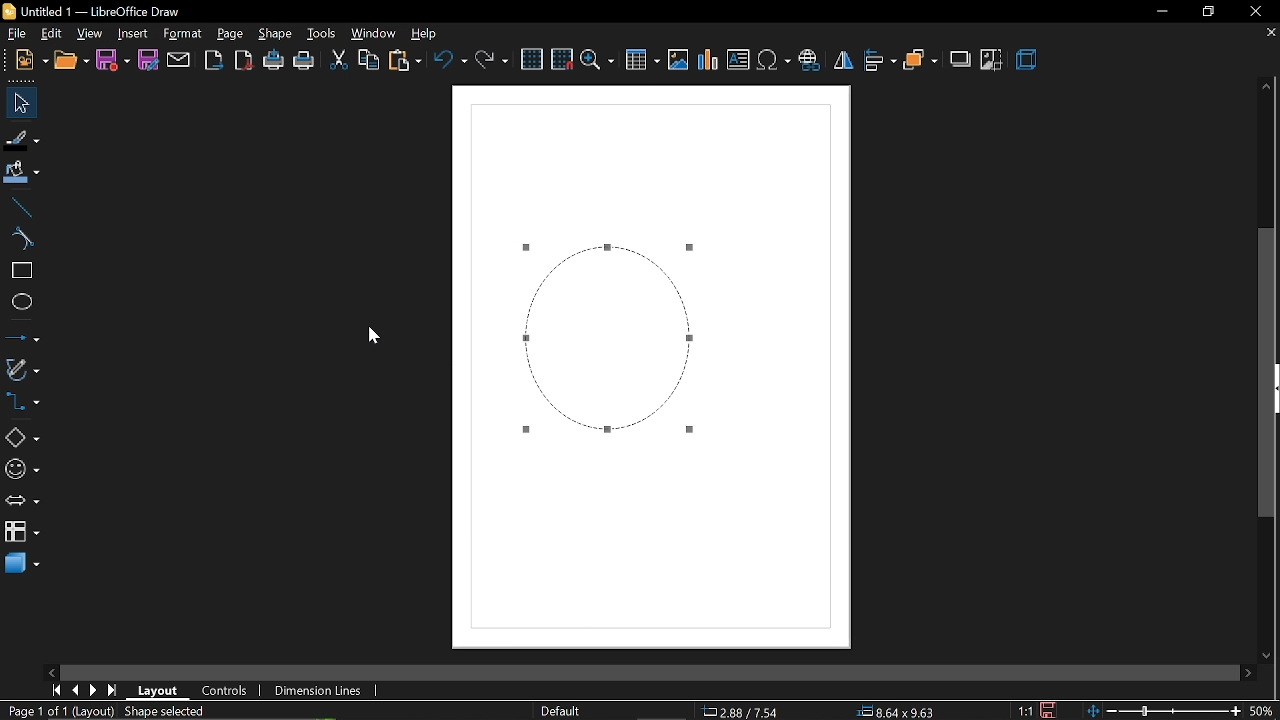 Image resolution: width=1280 pixels, height=720 pixels. Describe the element at coordinates (230, 33) in the screenshot. I see `page` at that location.